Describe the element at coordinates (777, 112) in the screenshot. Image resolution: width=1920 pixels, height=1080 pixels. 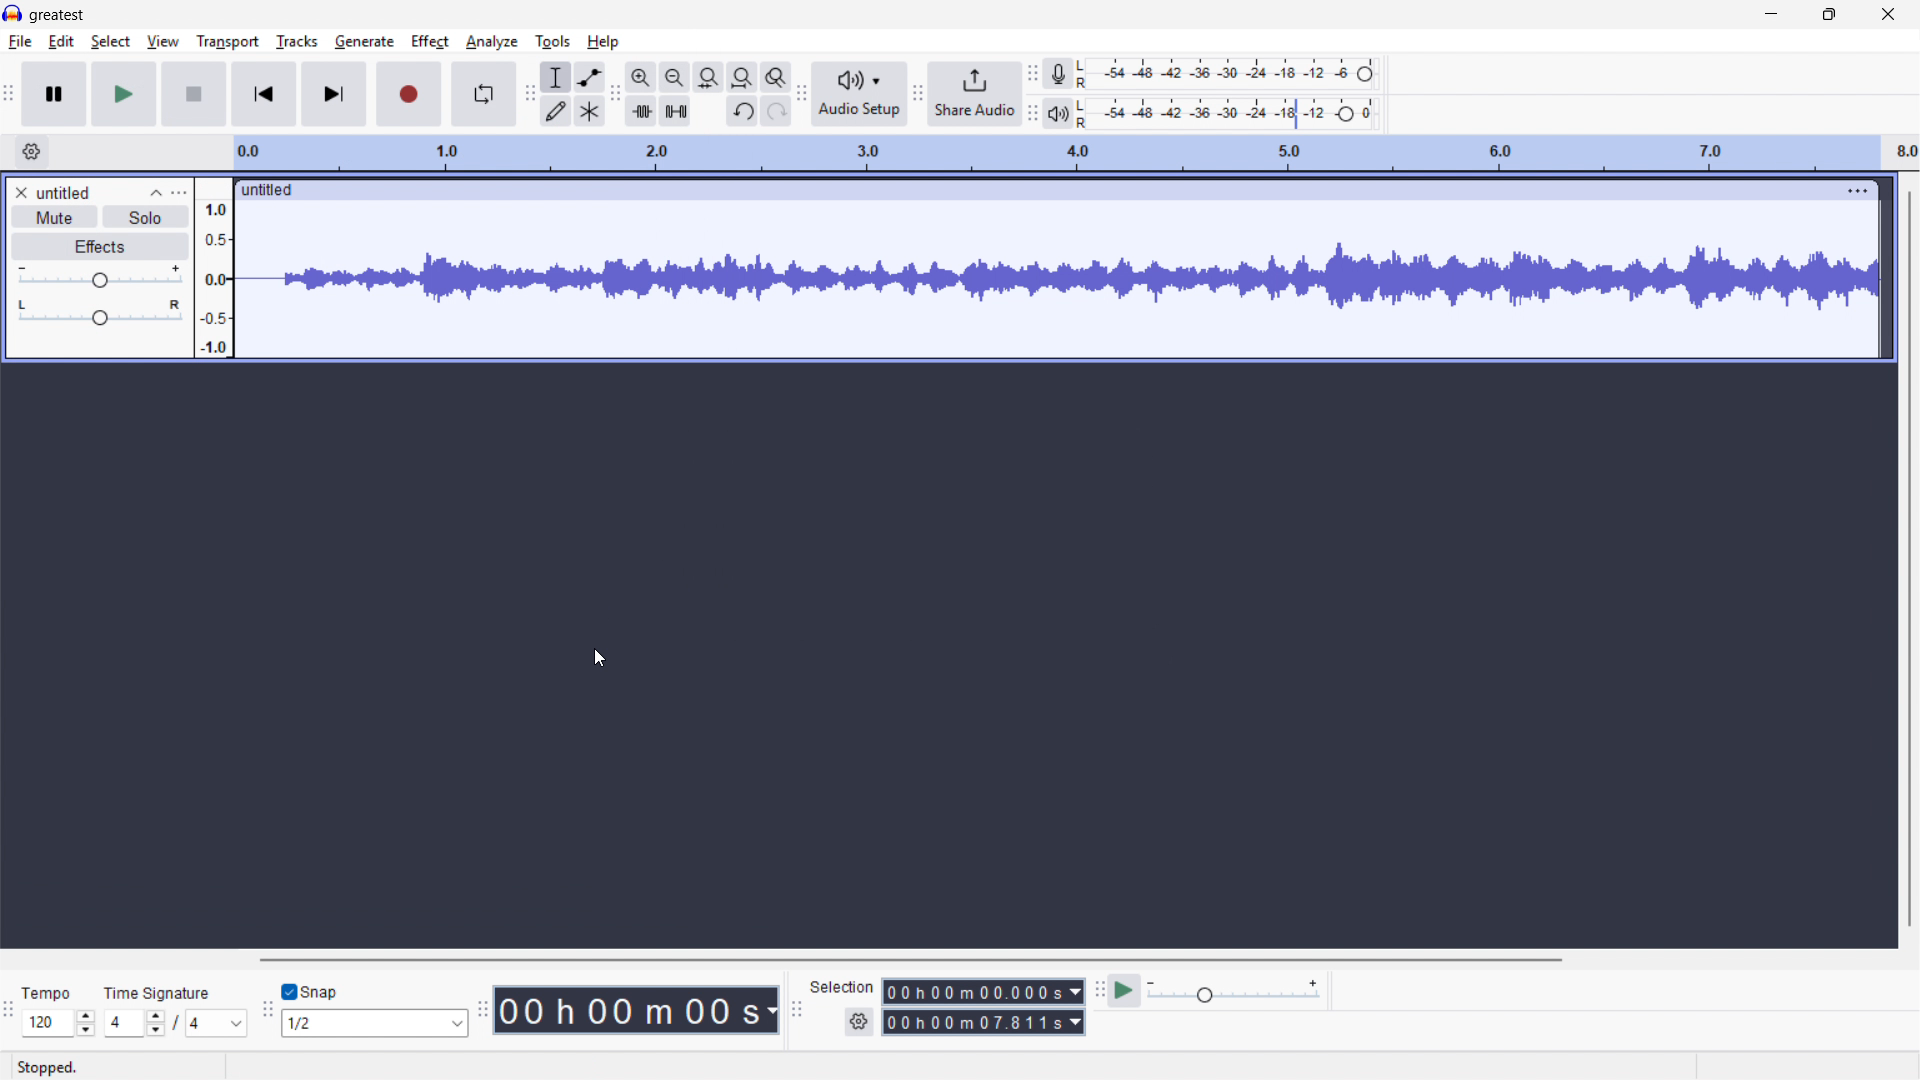
I see `redo` at that location.